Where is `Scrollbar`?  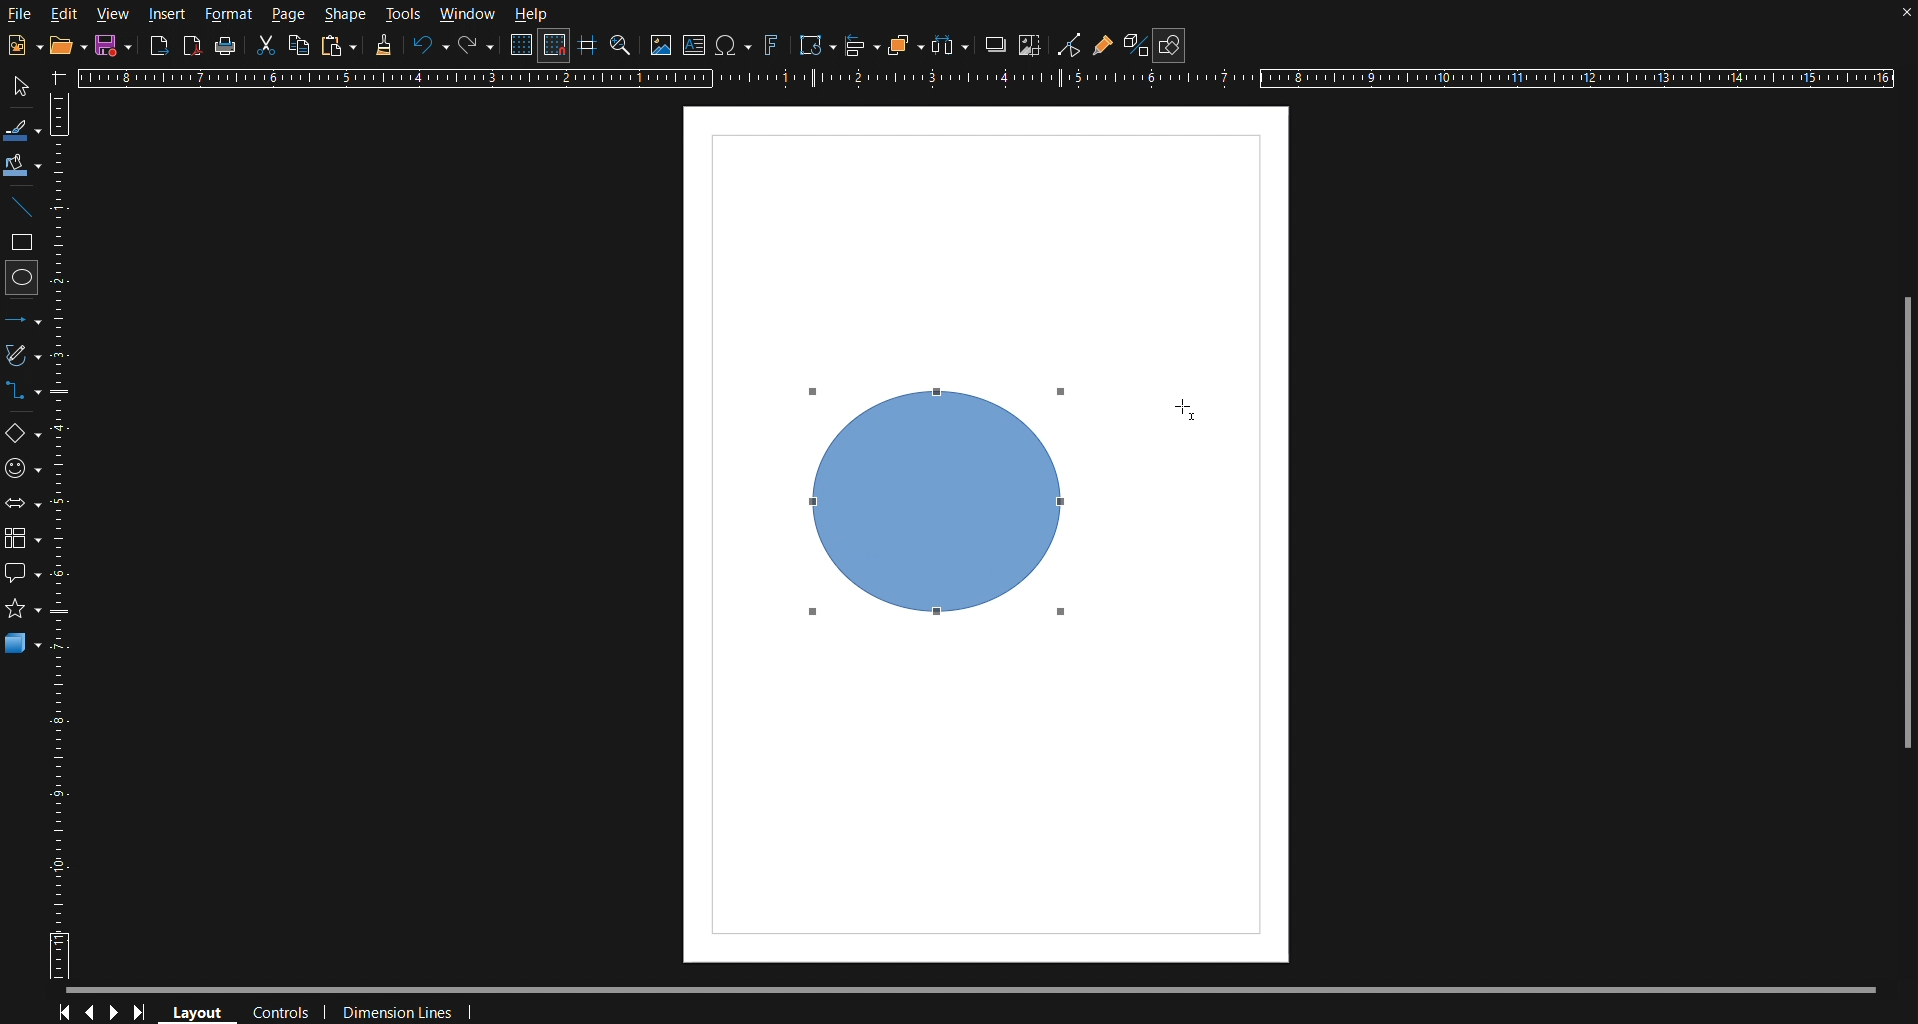
Scrollbar is located at coordinates (987, 984).